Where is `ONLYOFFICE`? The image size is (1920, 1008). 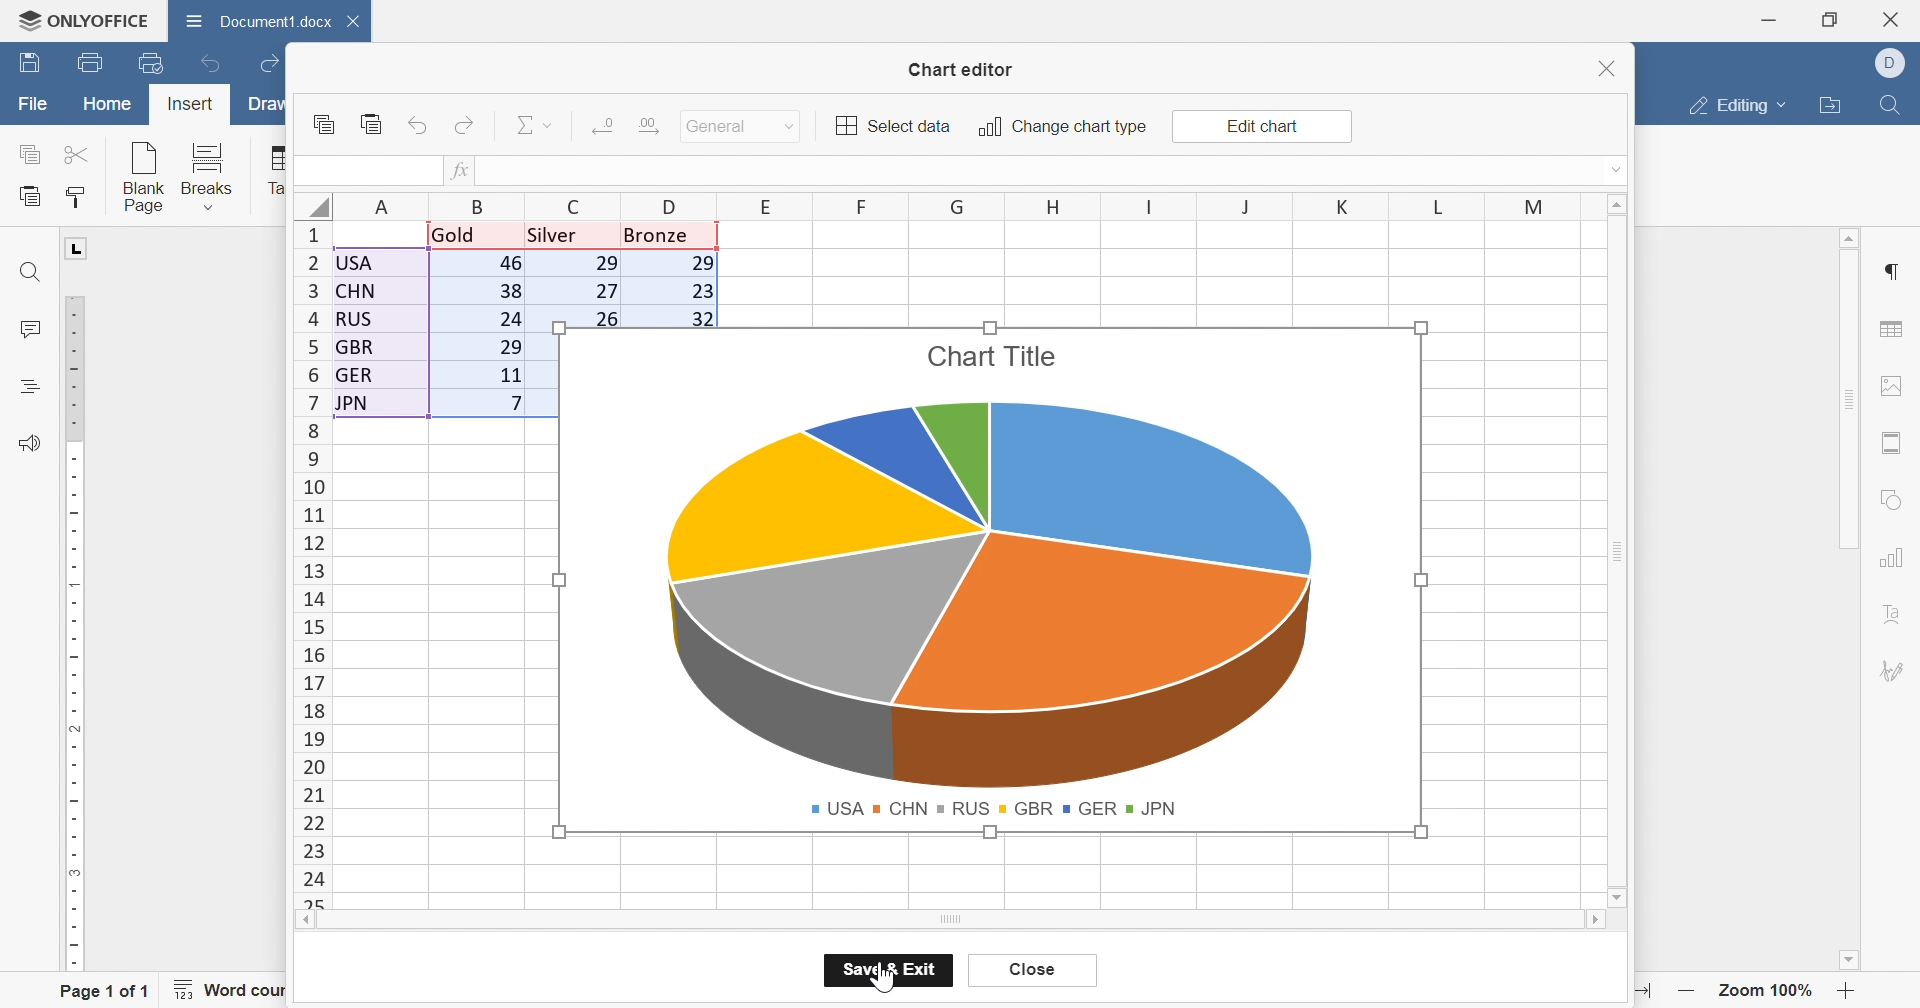 ONLYOFFICE is located at coordinates (86, 21).